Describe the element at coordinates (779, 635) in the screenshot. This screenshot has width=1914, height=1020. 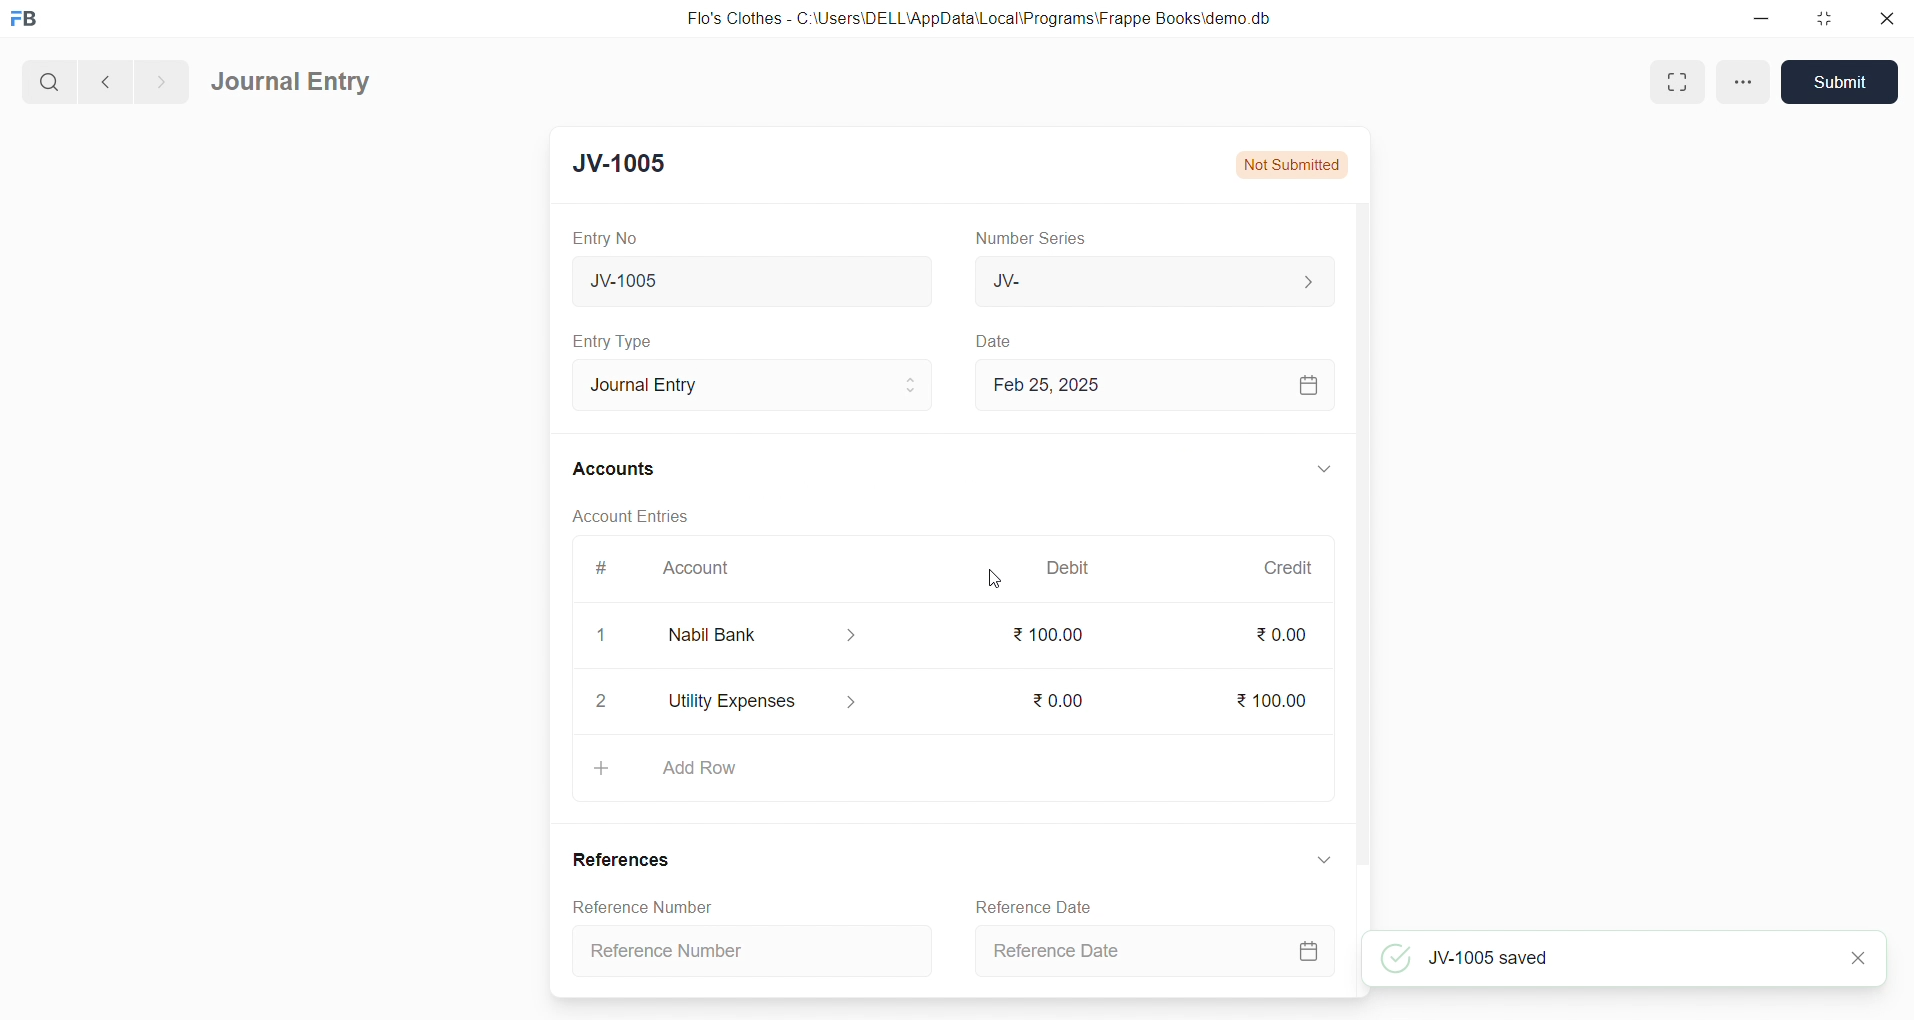
I see `Account` at that location.